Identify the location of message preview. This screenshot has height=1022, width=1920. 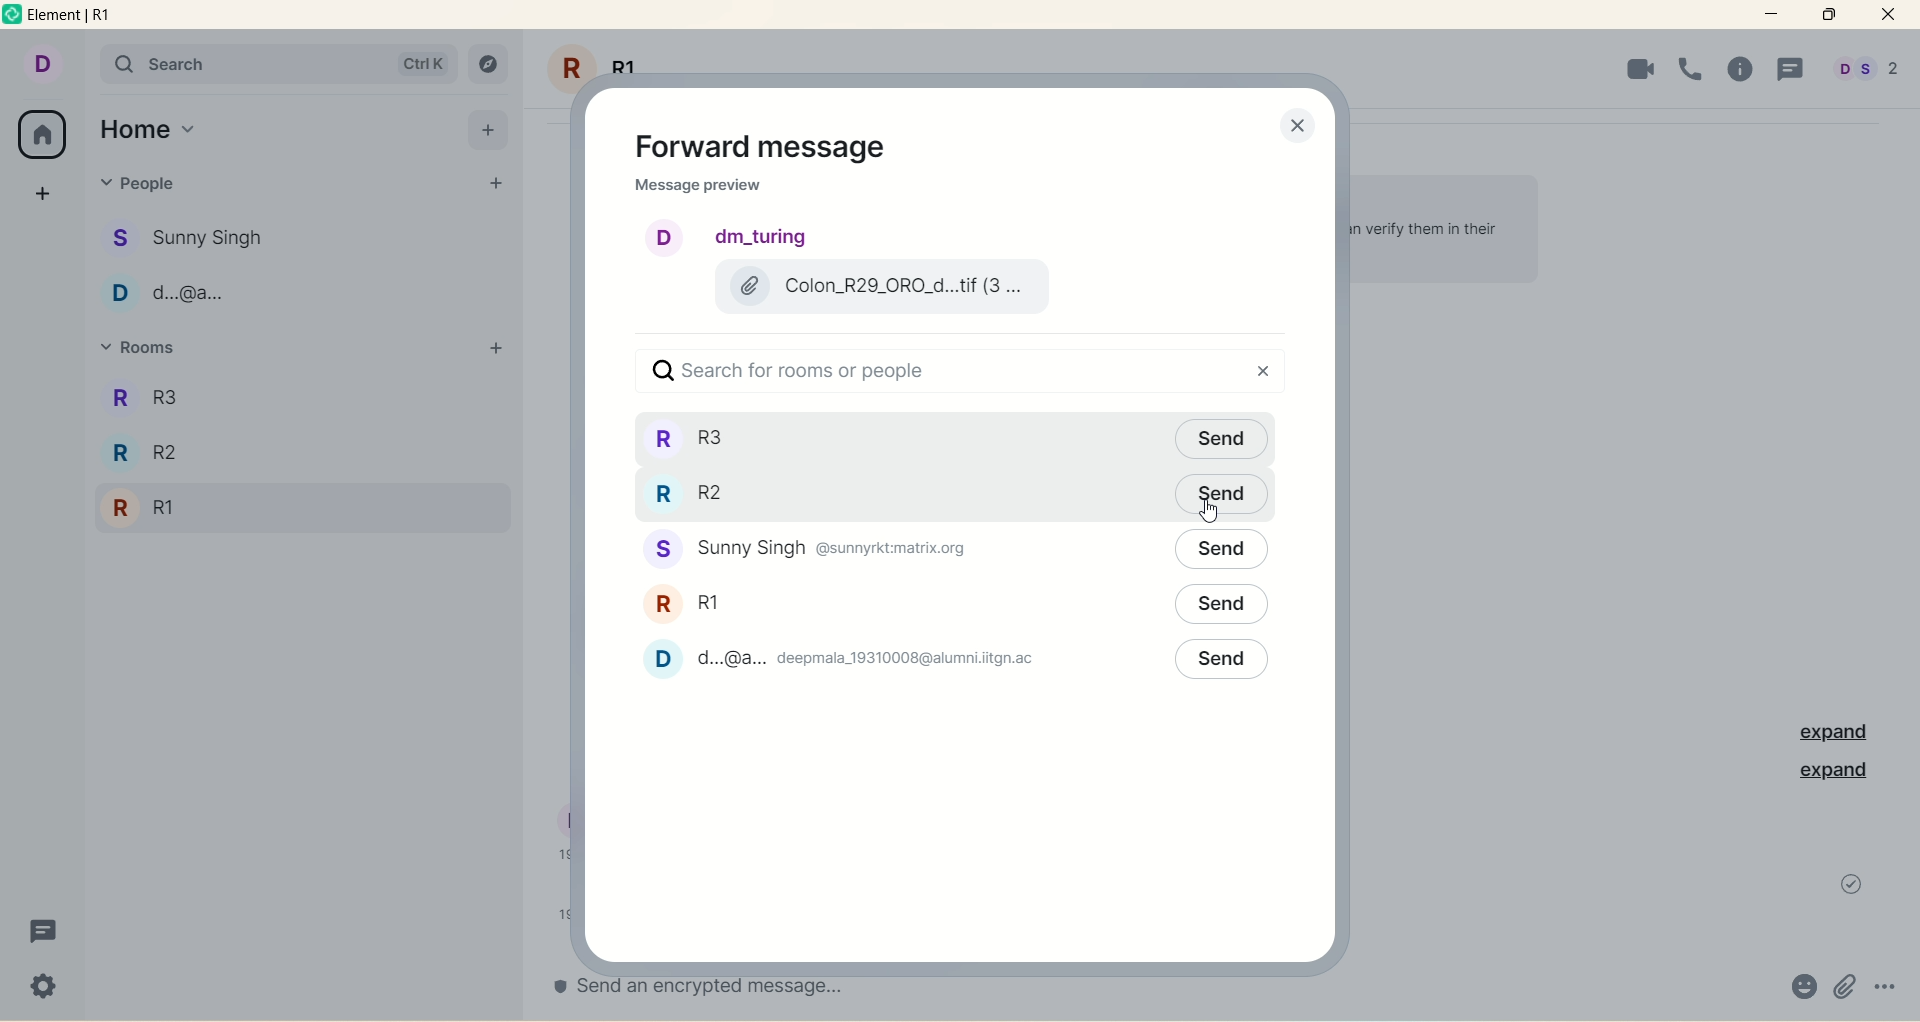
(698, 188).